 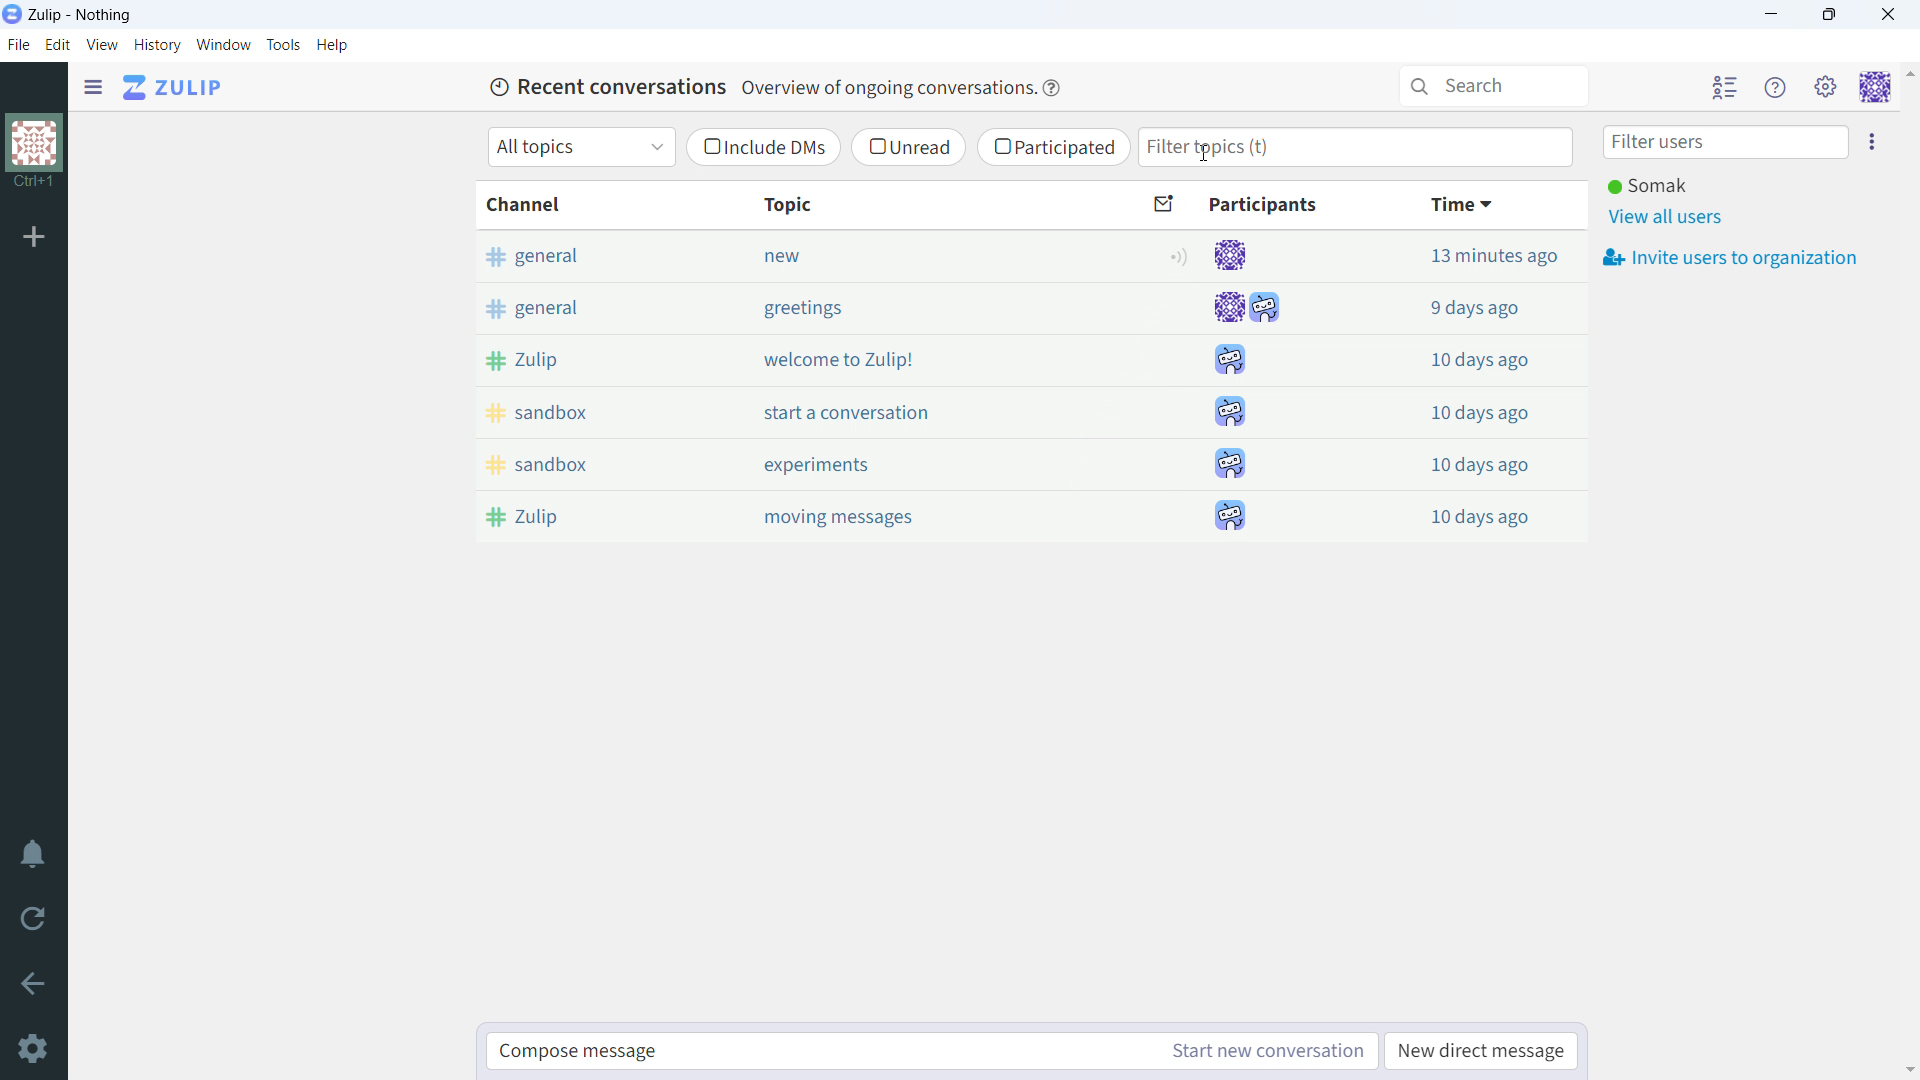 I want to click on experiments, so click(x=918, y=464).